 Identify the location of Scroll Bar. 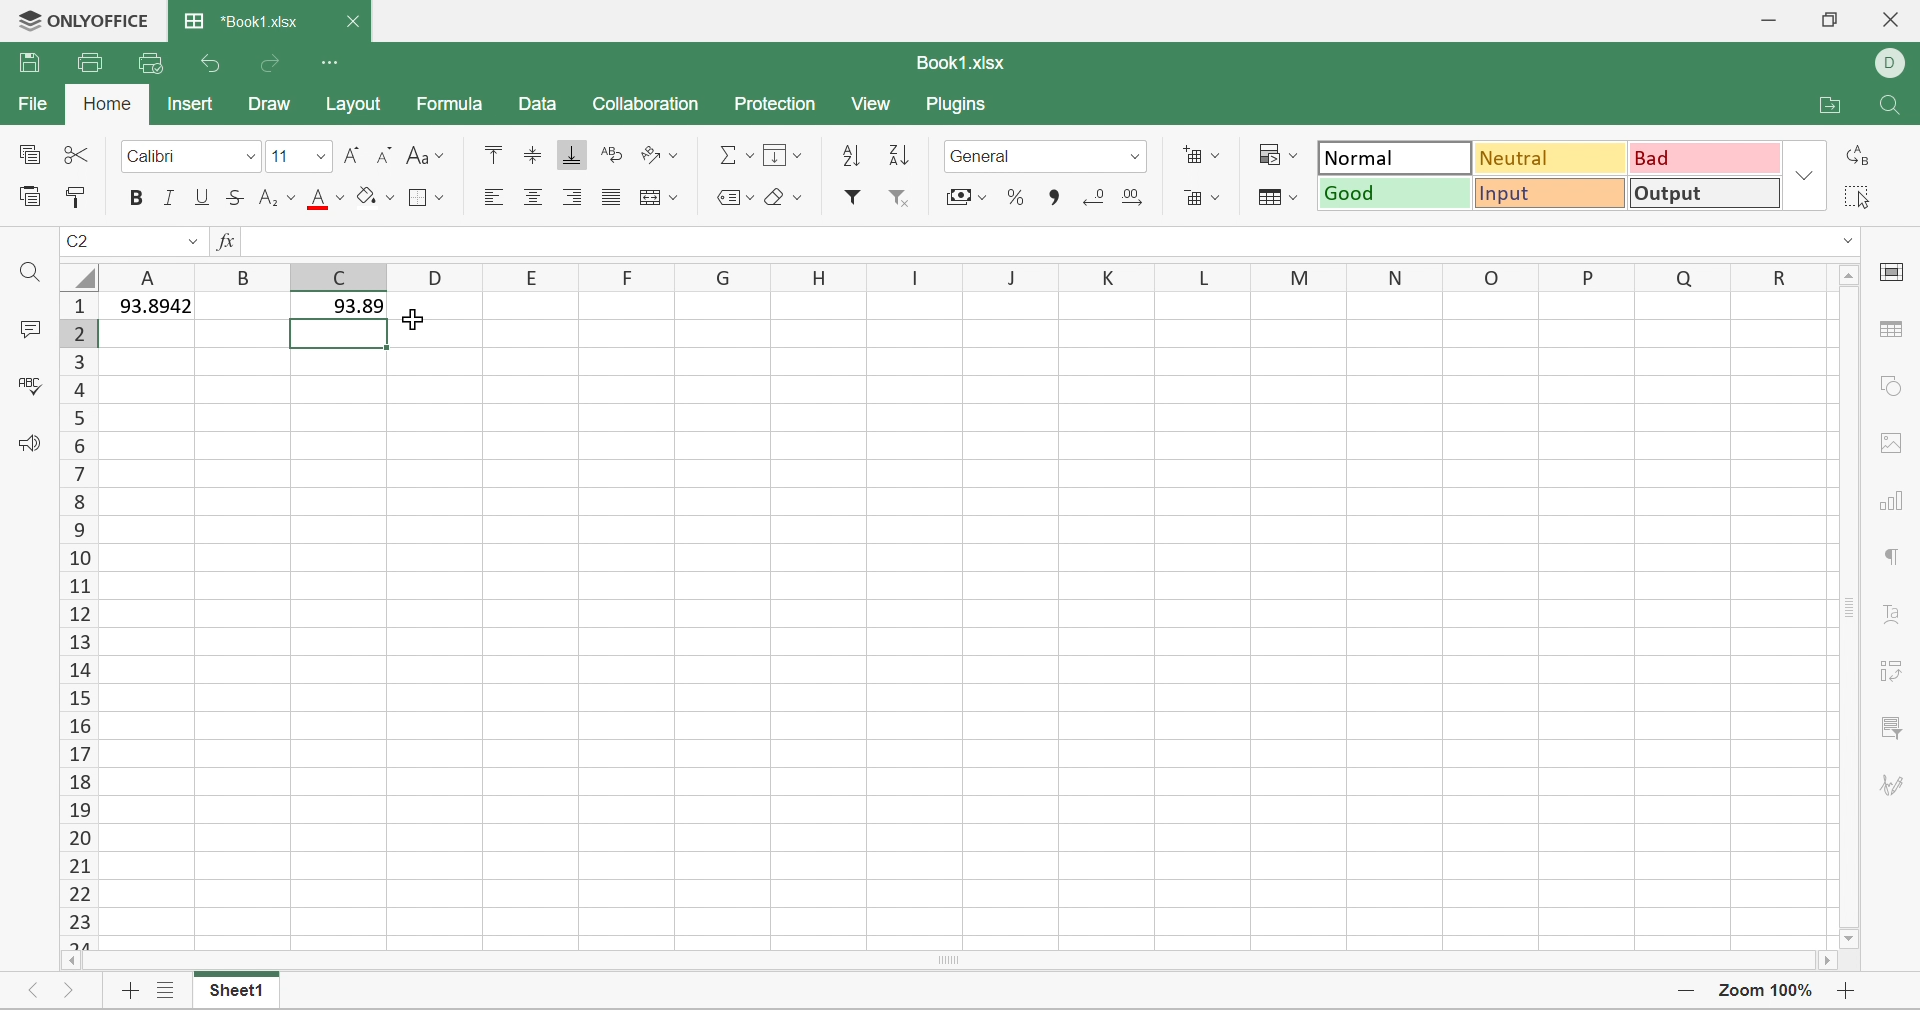
(945, 962).